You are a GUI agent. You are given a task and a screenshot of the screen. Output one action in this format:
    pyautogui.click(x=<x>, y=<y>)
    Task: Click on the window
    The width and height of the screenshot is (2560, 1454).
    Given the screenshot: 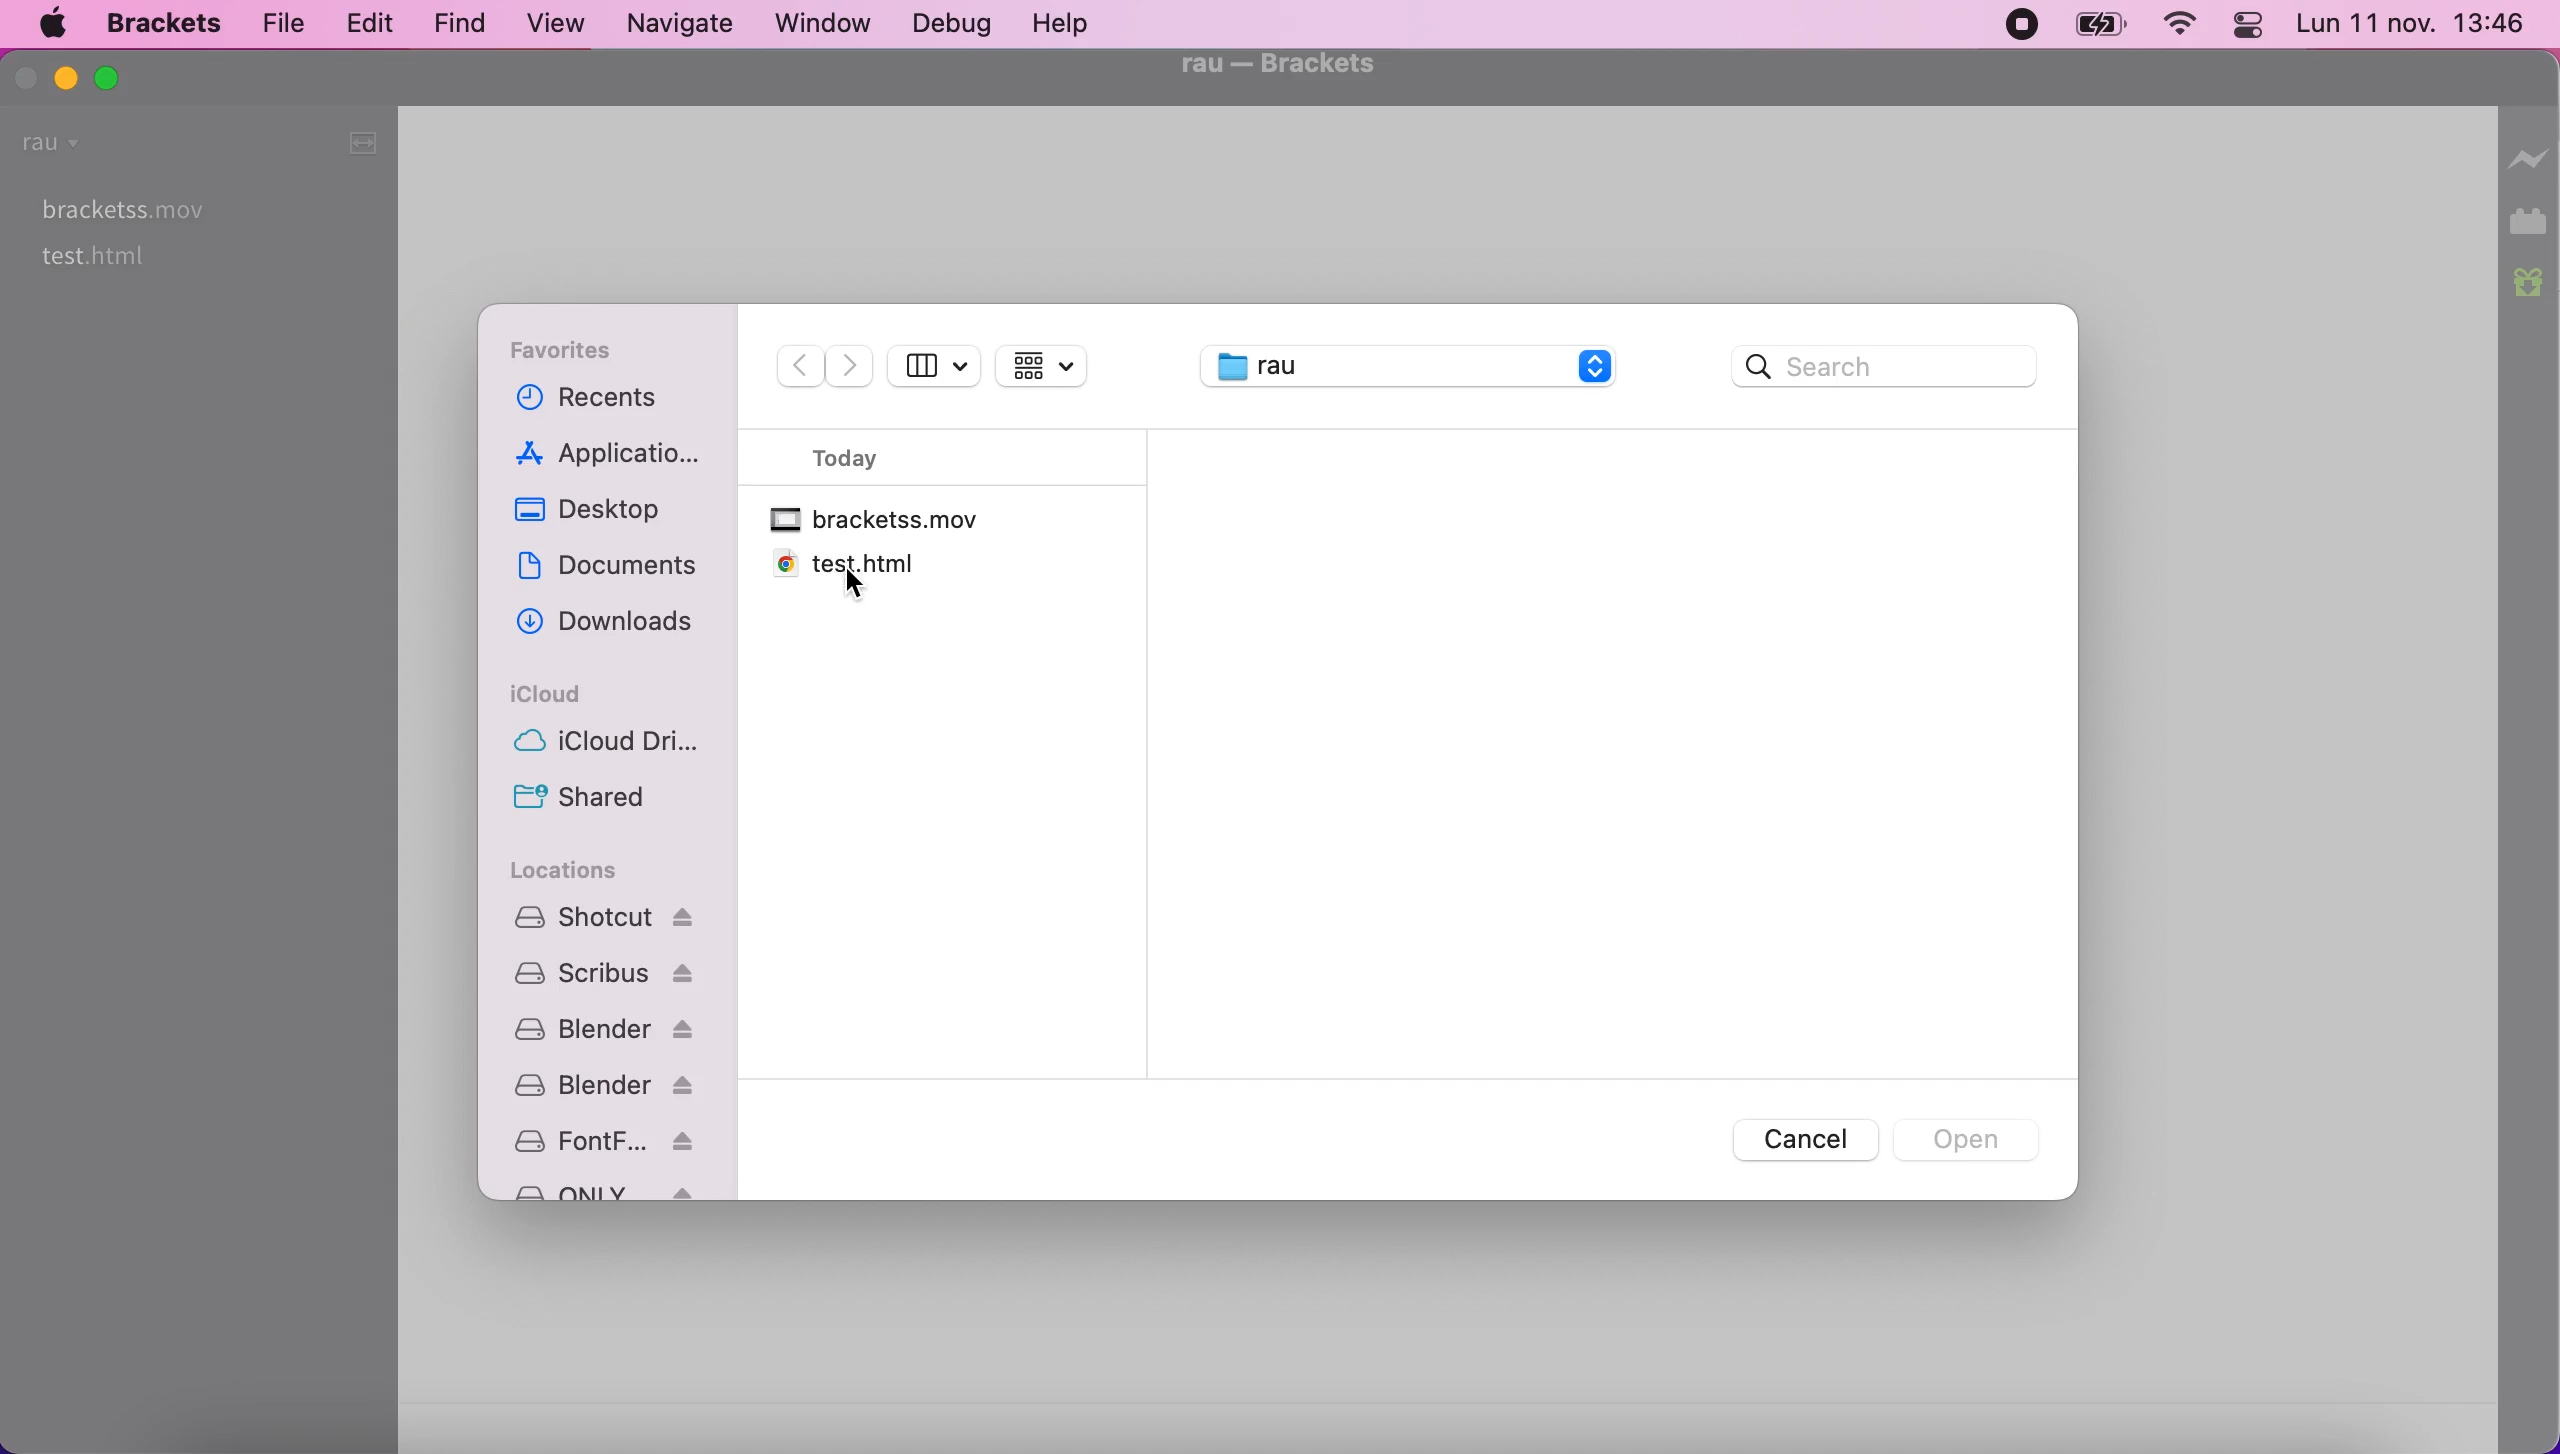 What is the action you would take?
    pyautogui.click(x=829, y=25)
    